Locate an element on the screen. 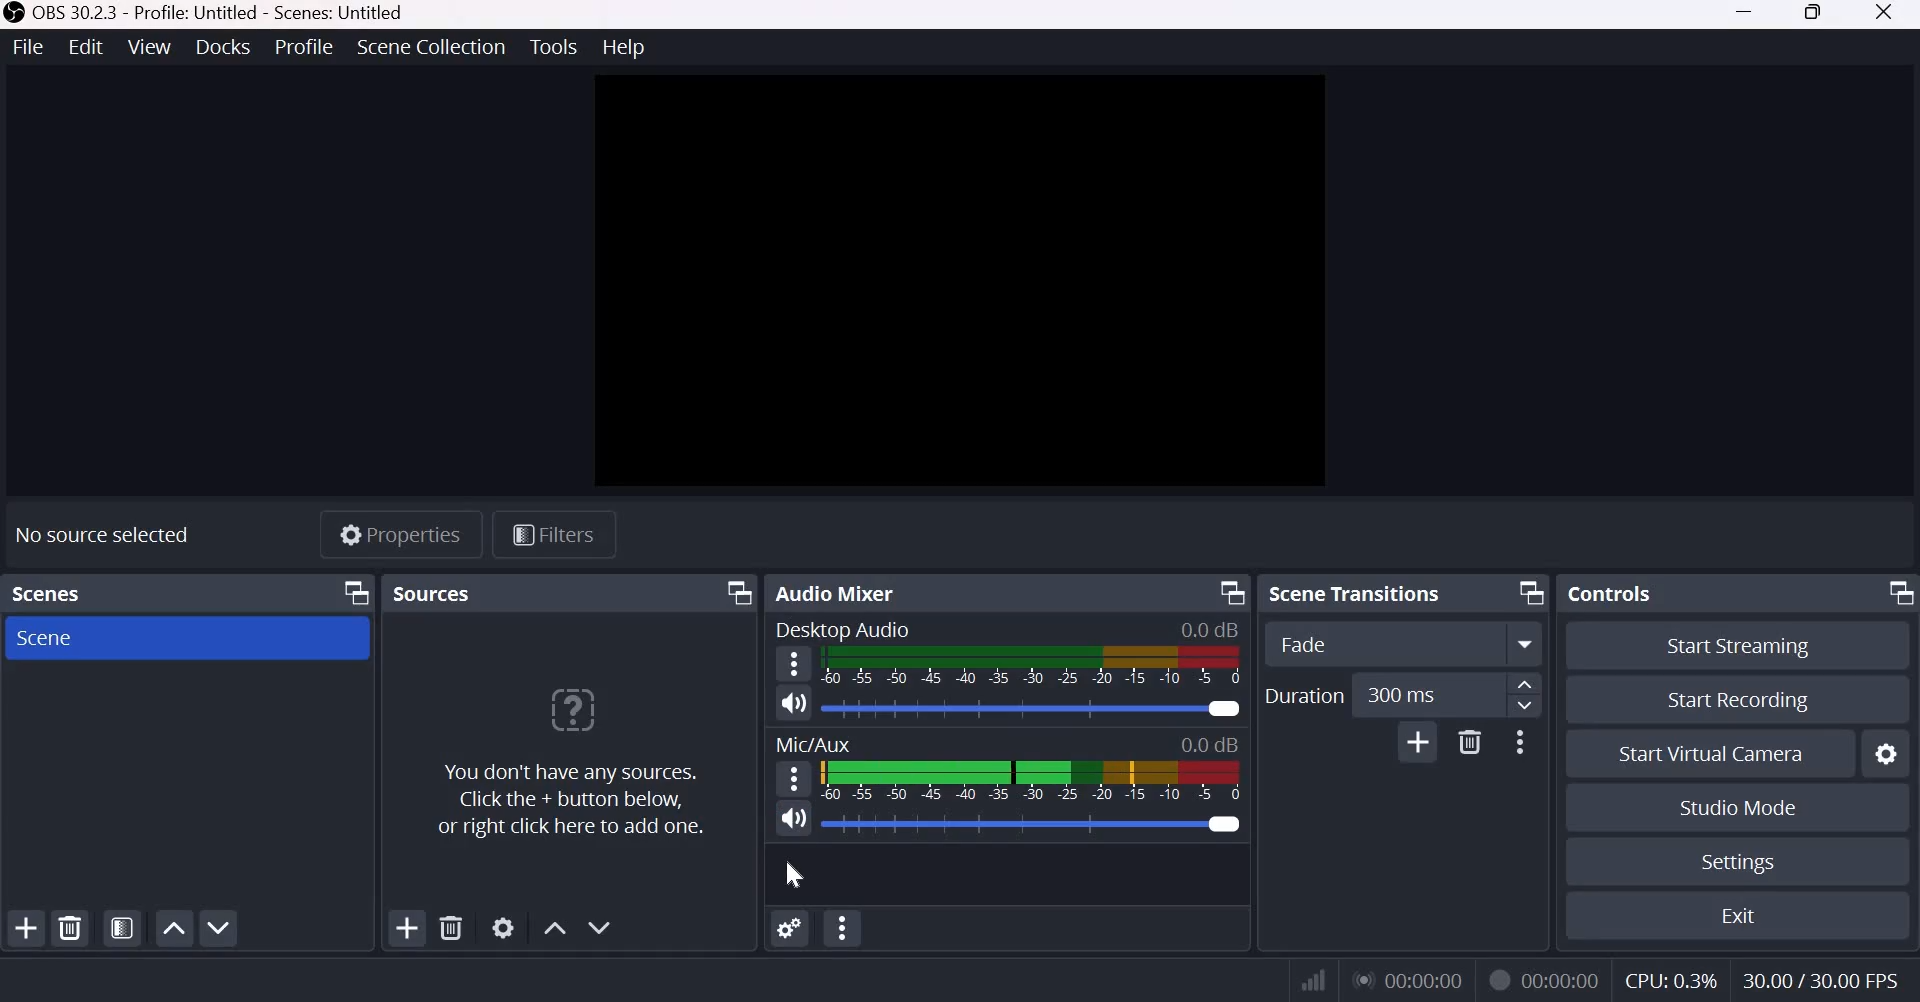  0.00 dB is located at coordinates (1203, 627).